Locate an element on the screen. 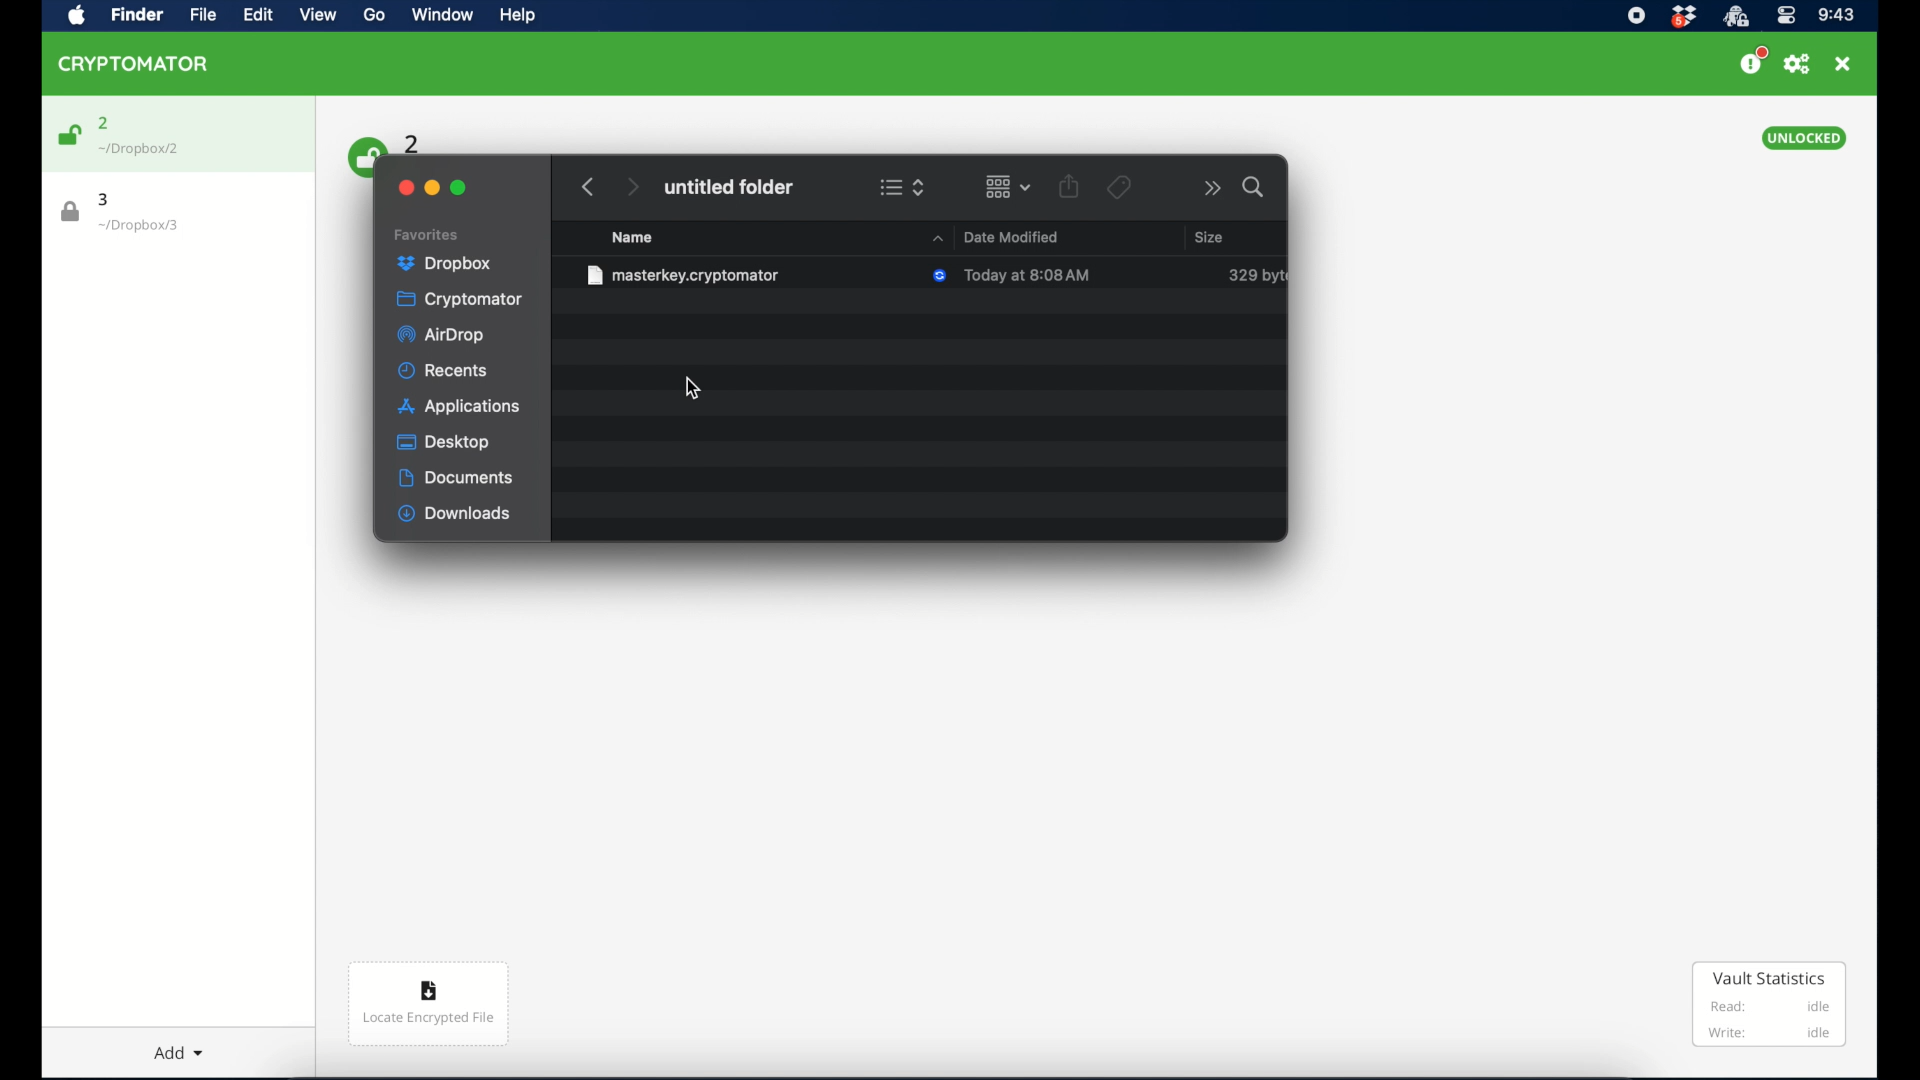 This screenshot has width=1920, height=1080. next is located at coordinates (632, 187).